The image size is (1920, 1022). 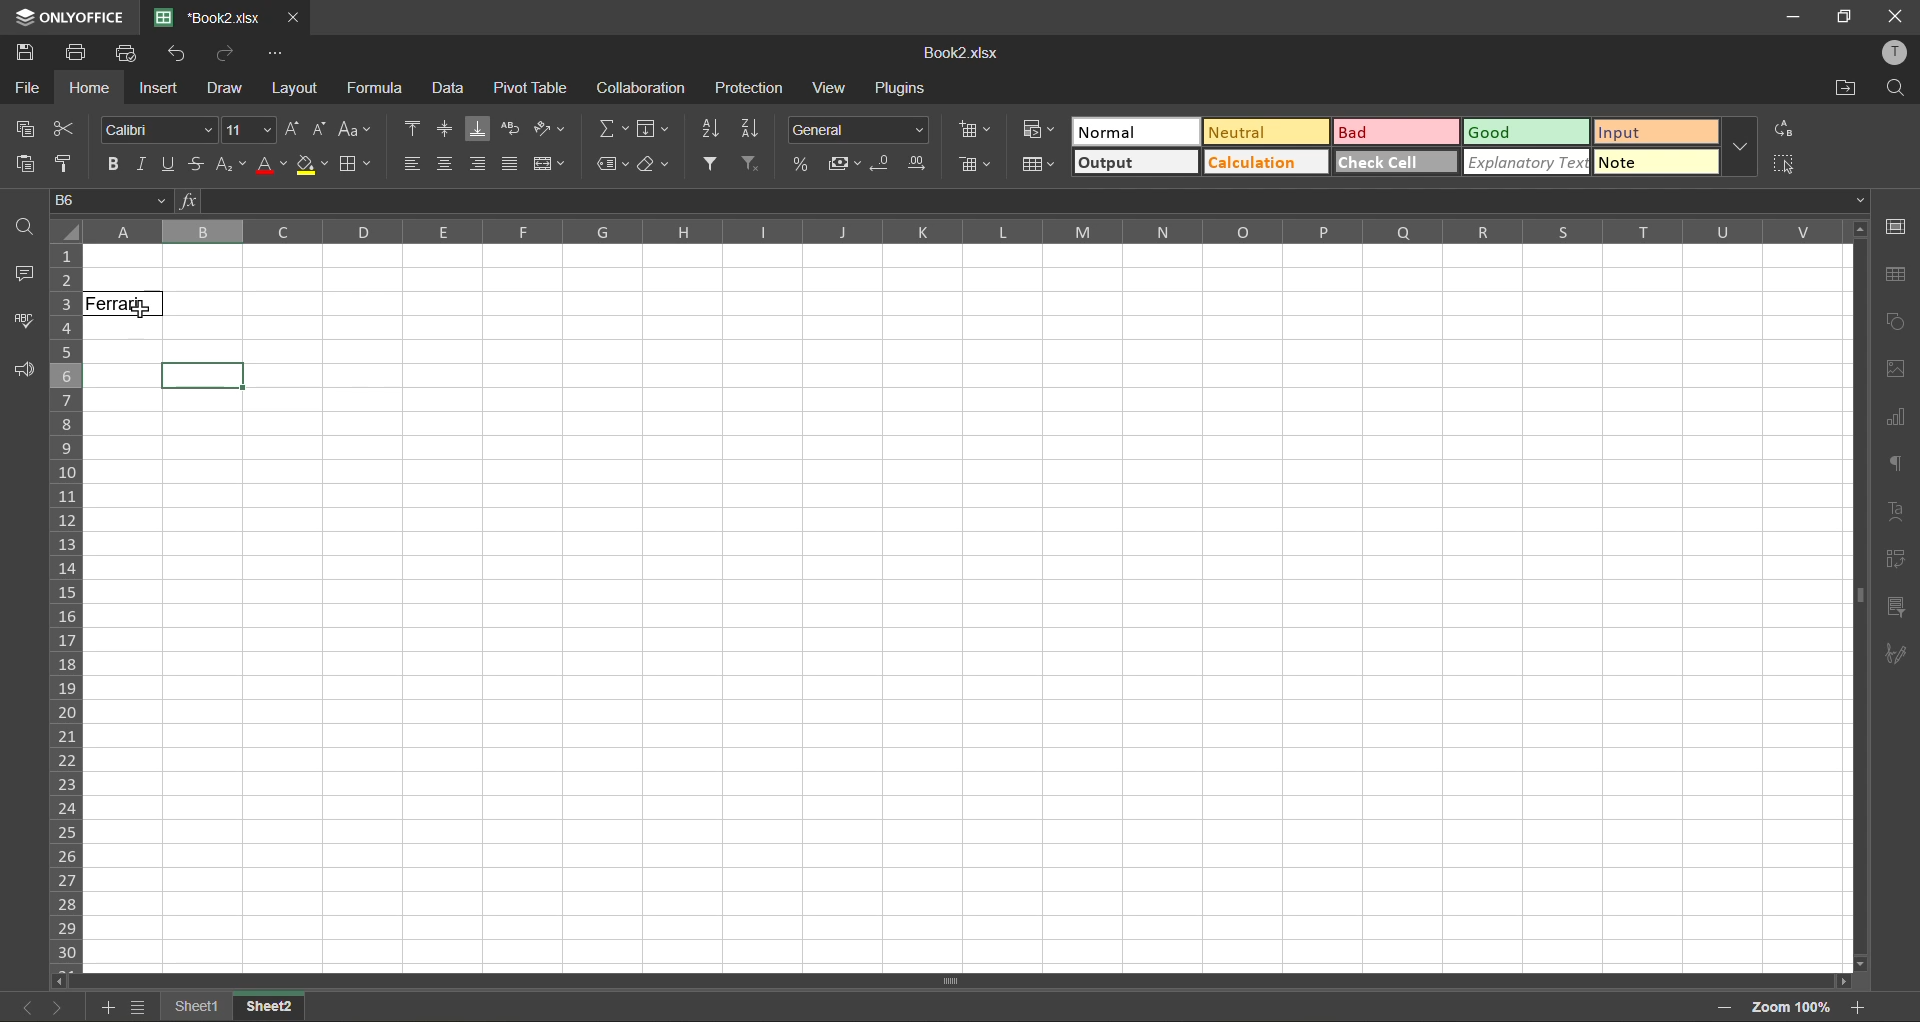 What do you see at coordinates (549, 128) in the screenshot?
I see `orientation` at bounding box center [549, 128].